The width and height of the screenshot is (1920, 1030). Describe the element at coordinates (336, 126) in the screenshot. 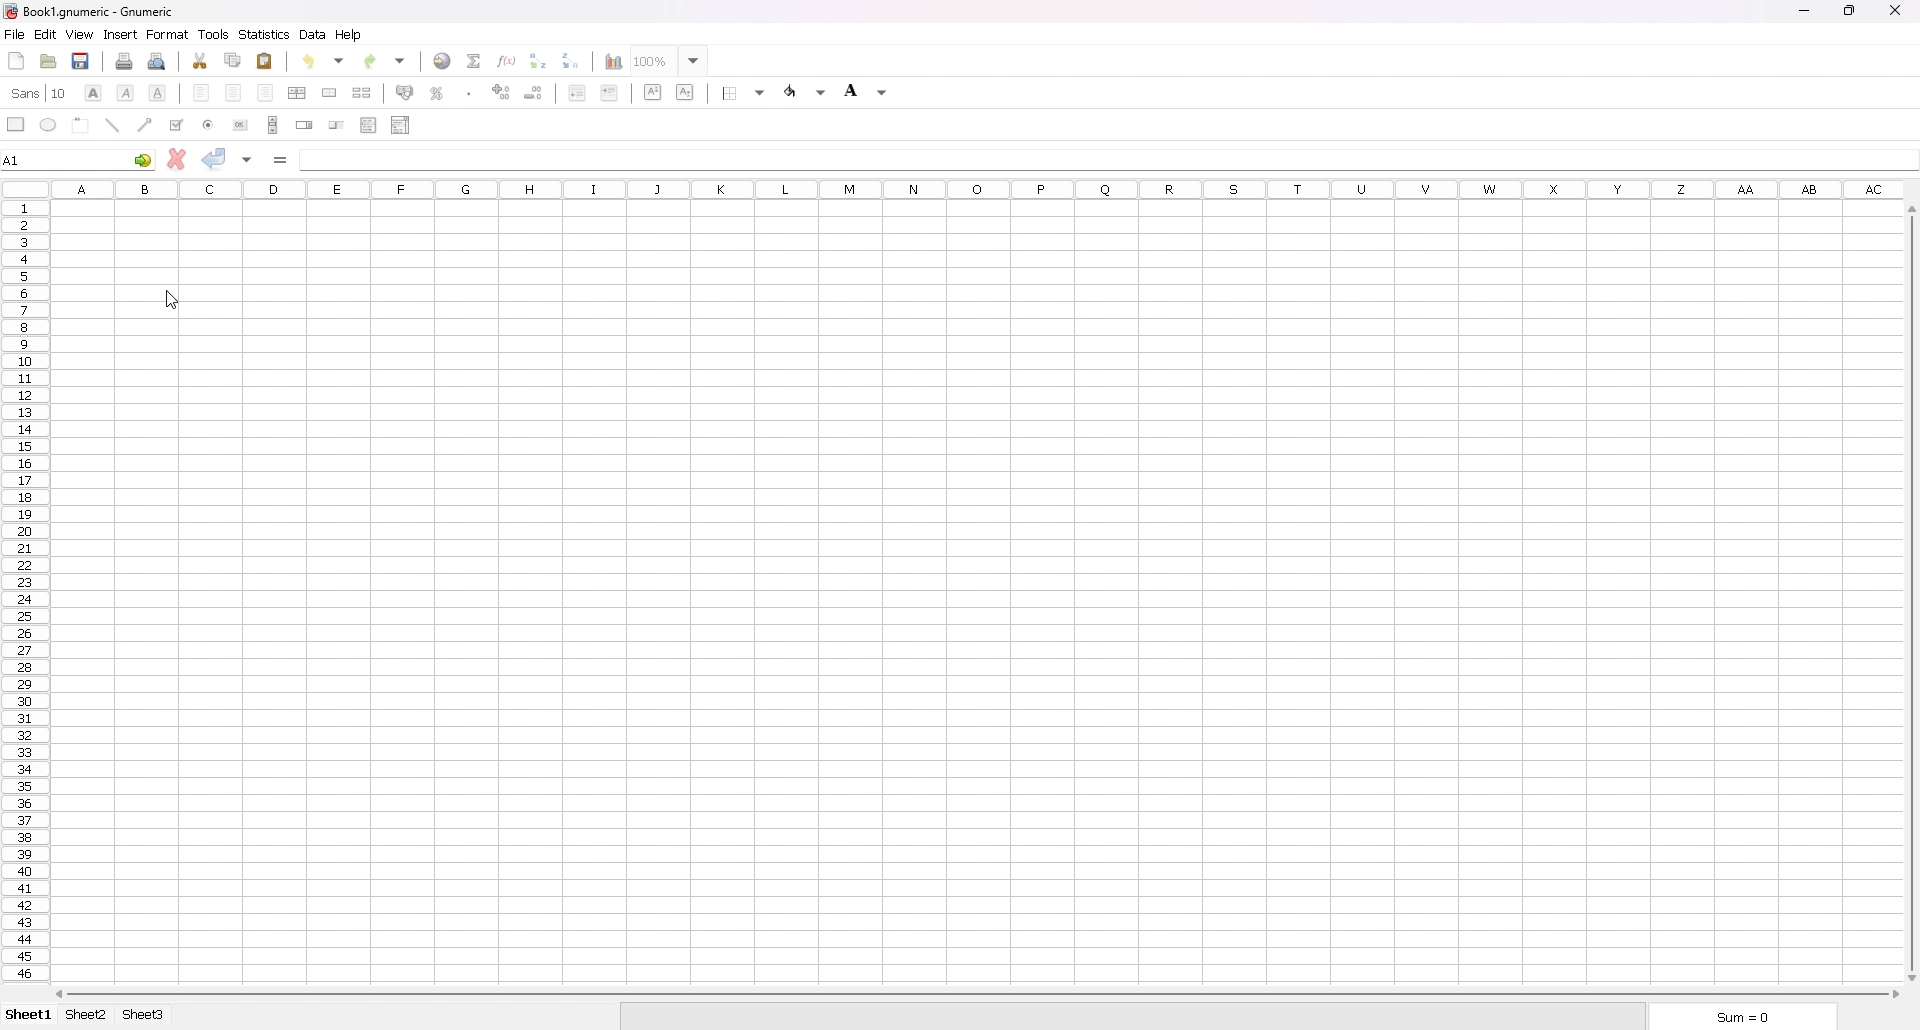

I see `slider` at that location.